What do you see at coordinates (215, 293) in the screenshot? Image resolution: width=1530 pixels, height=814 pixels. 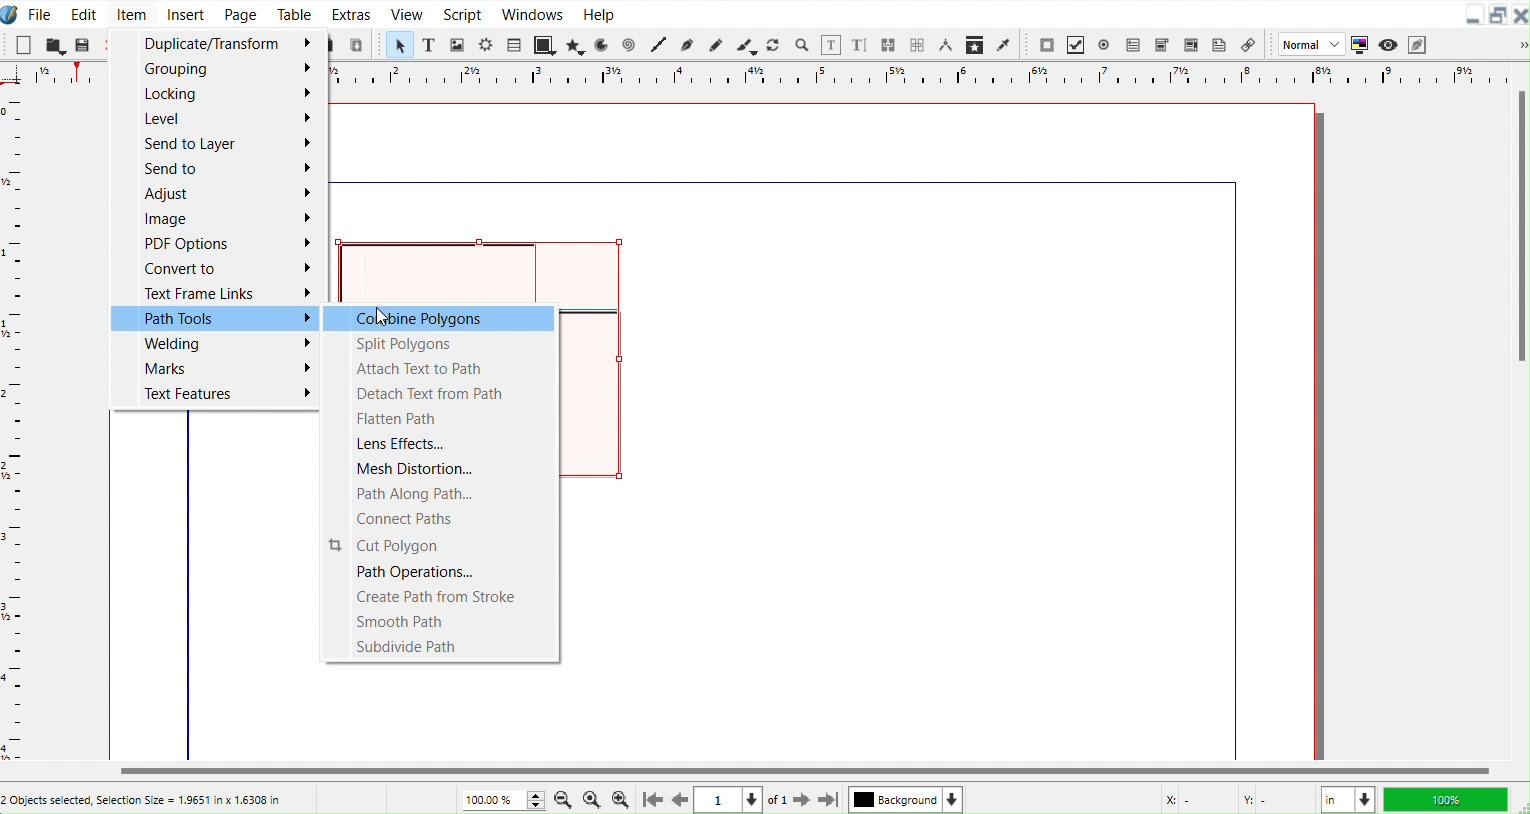 I see `Text Frame Links` at bounding box center [215, 293].